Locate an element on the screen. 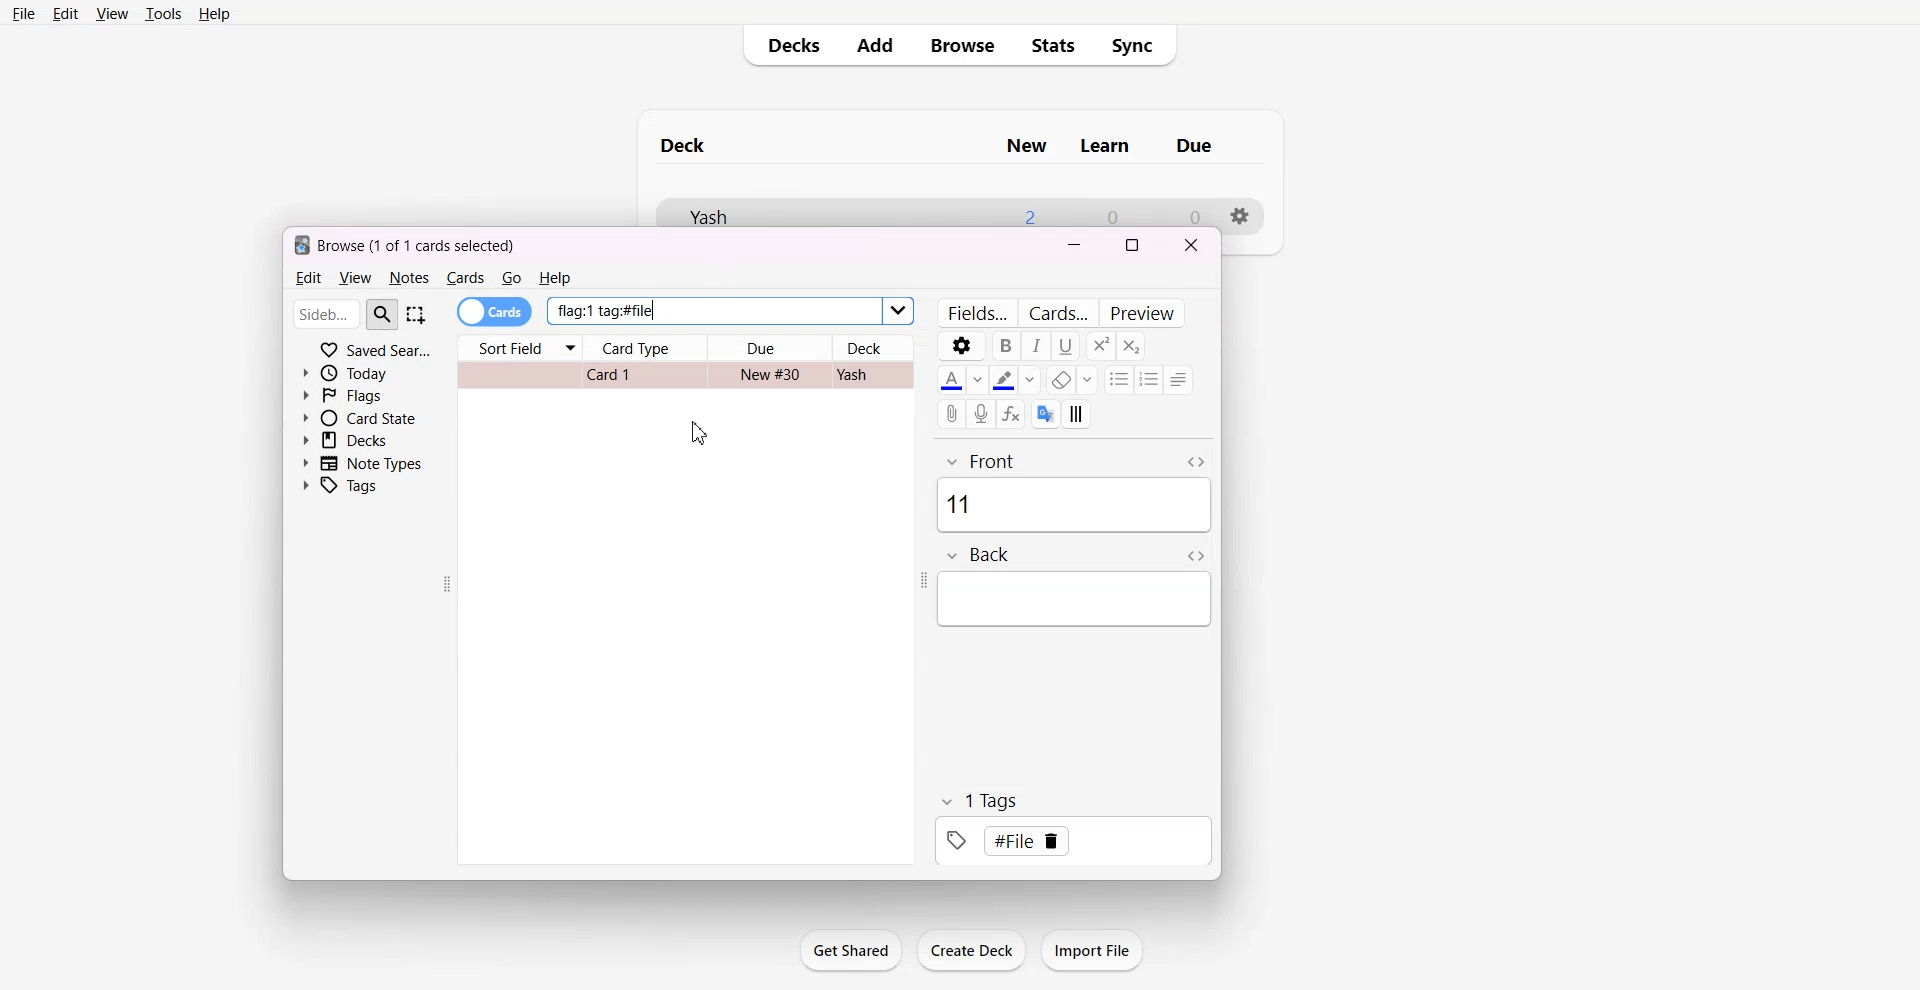  Erase Format is located at coordinates (1071, 380).